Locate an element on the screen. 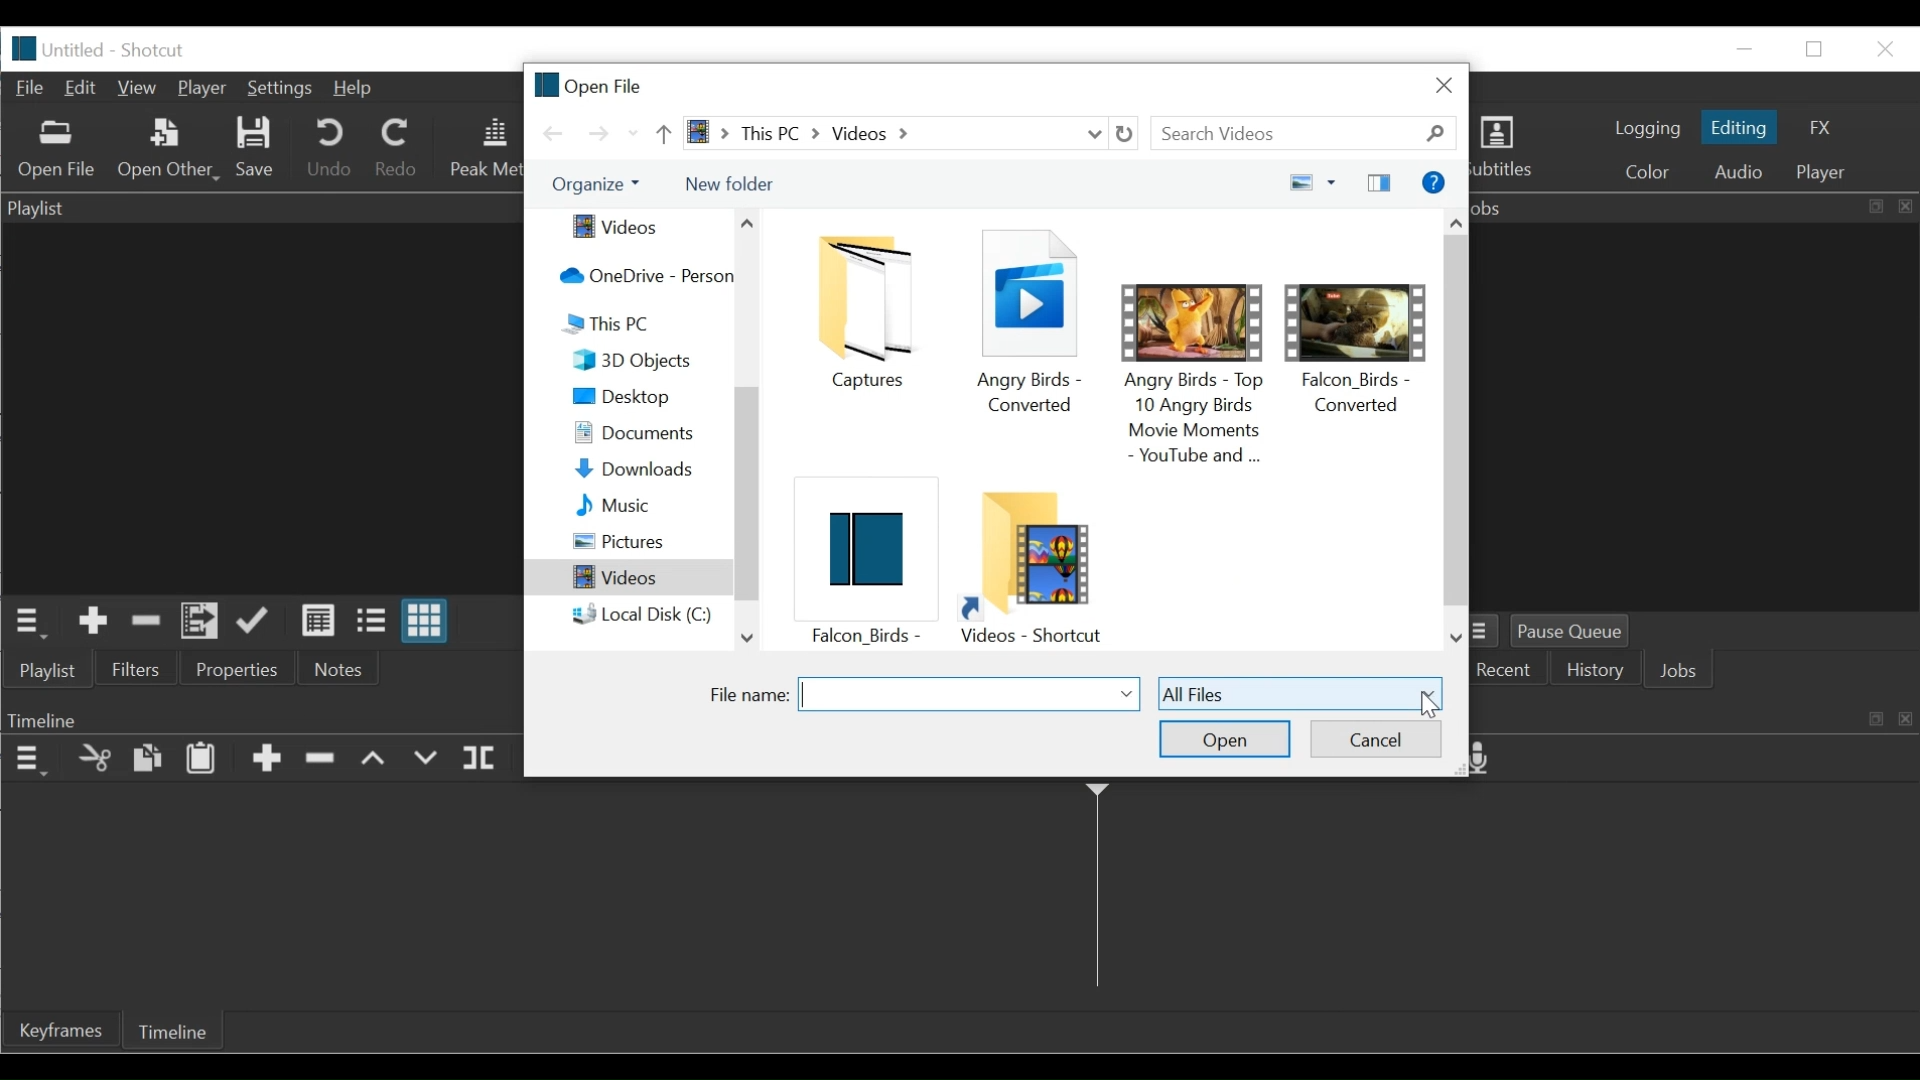  FX is located at coordinates (1816, 129).